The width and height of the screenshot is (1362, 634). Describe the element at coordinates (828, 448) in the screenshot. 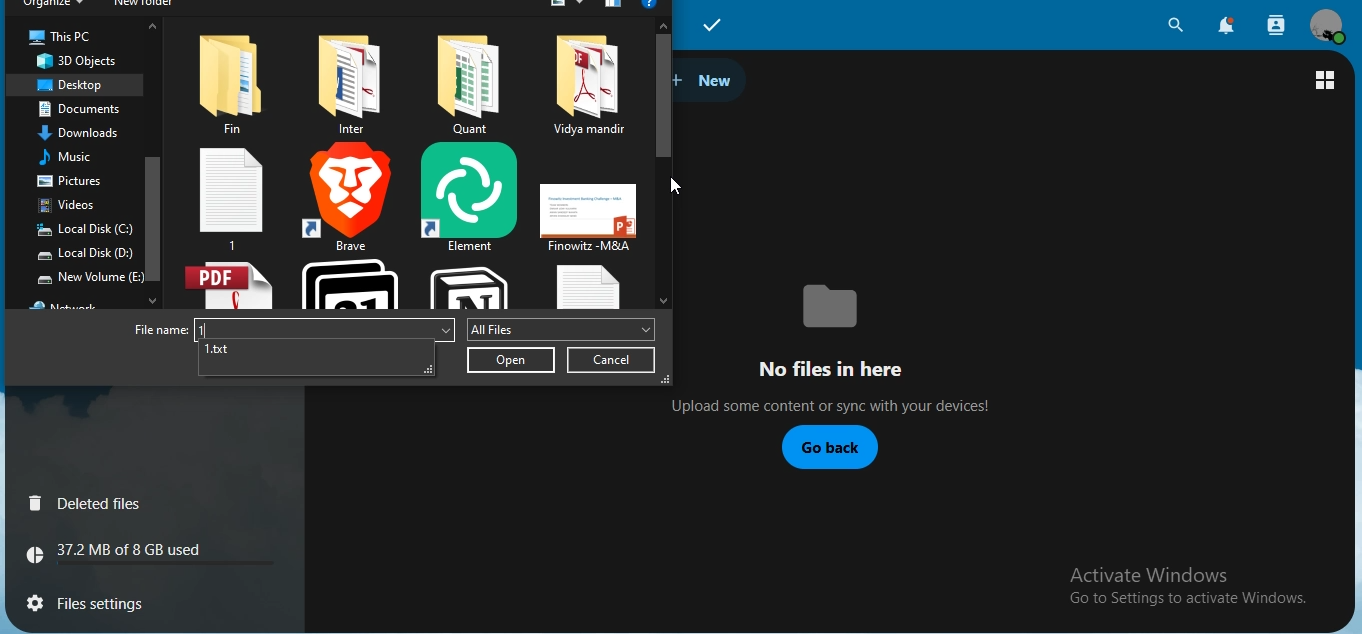

I see `go back` at that location.